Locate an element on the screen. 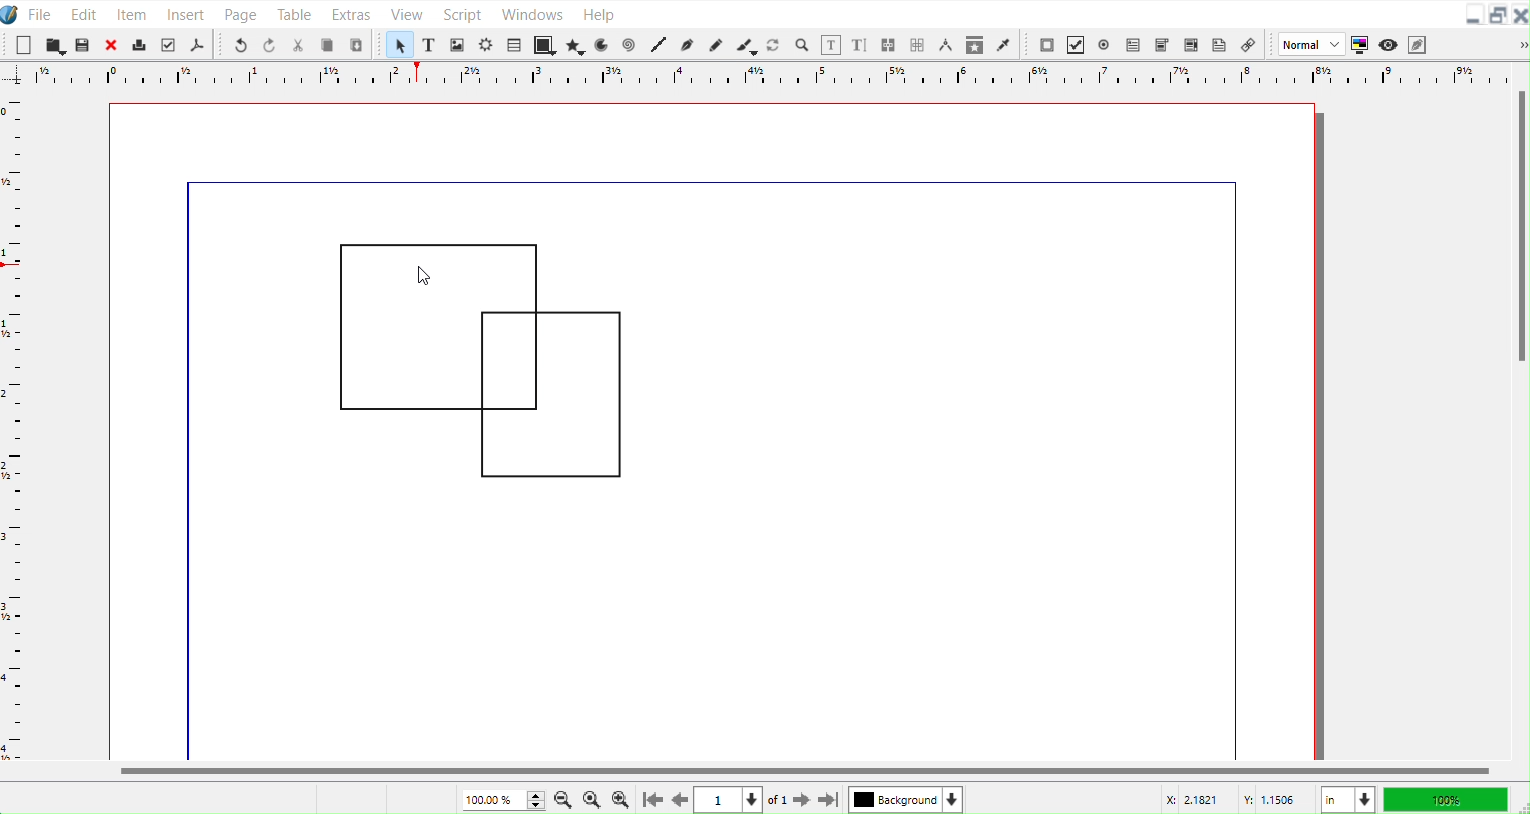 The width and height of the screenshot is (1530, 814). Eye dropper is located at coordinates (1004, 44).